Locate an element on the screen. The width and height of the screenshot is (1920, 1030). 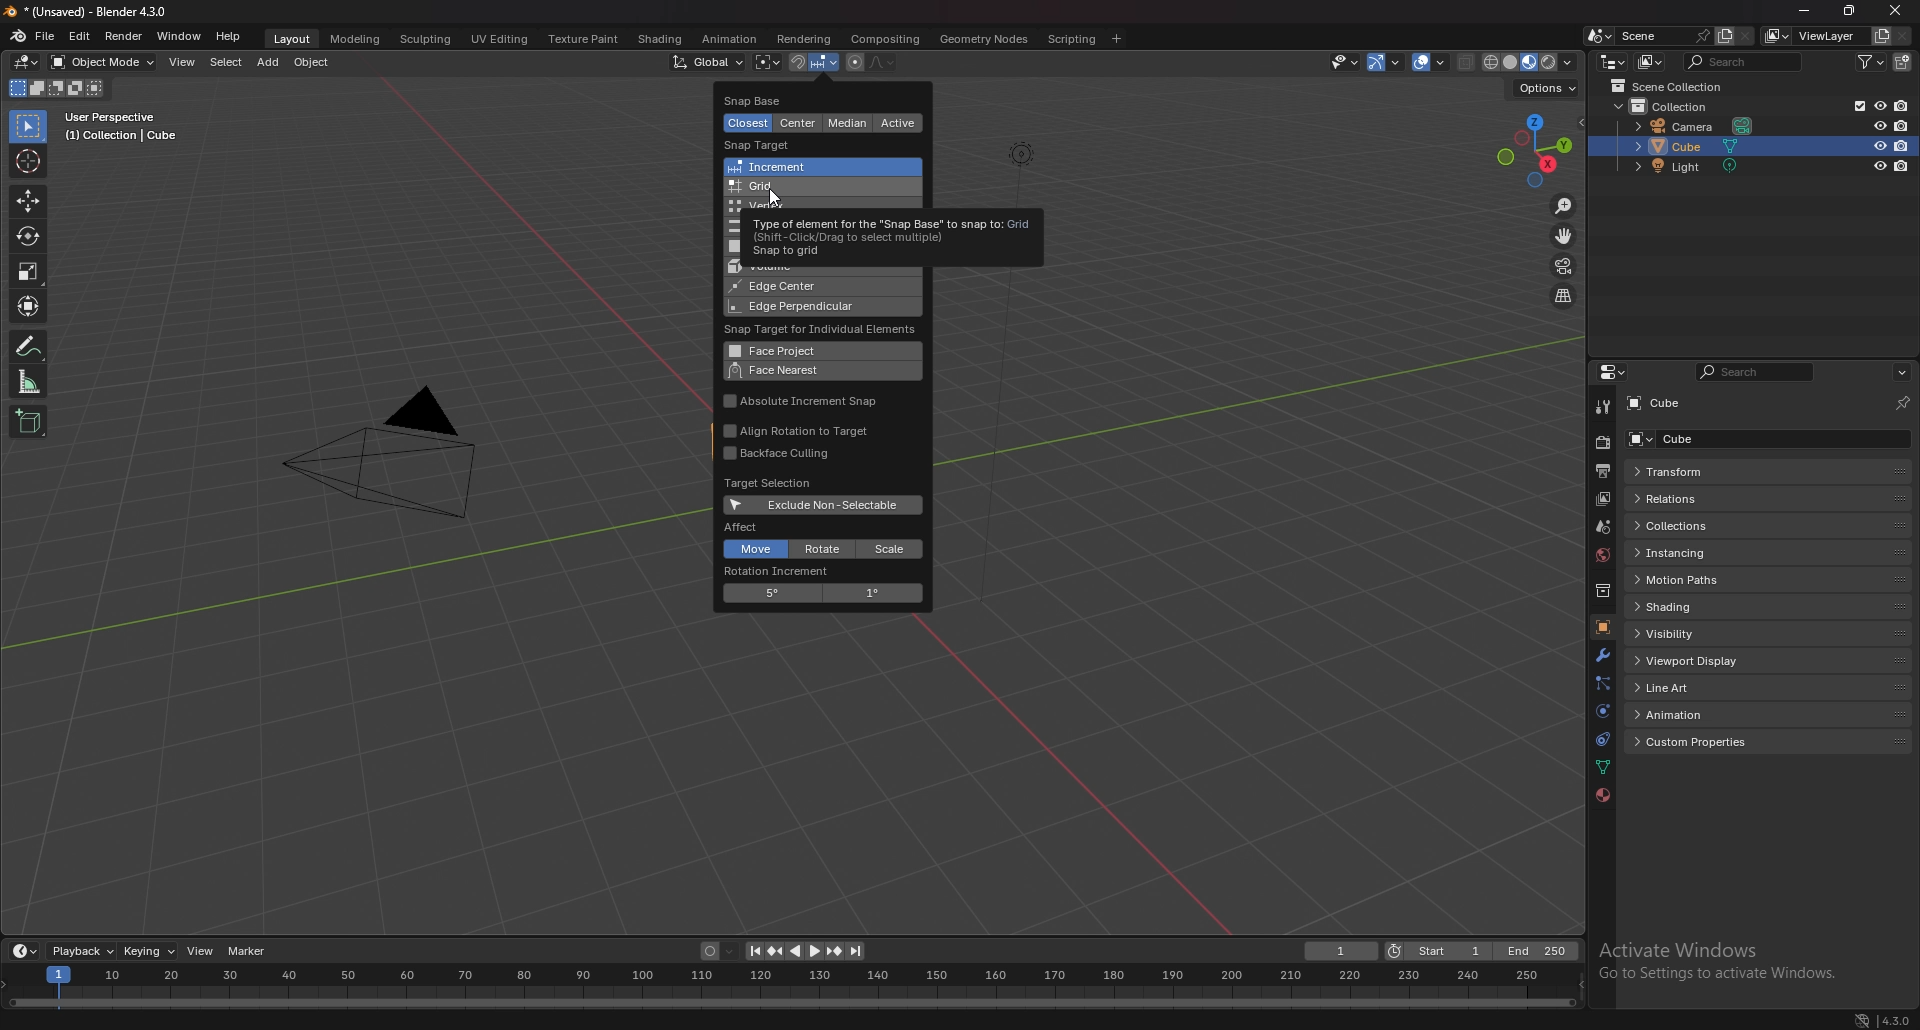
hide in viewport is located at coordinates (1879, 106).